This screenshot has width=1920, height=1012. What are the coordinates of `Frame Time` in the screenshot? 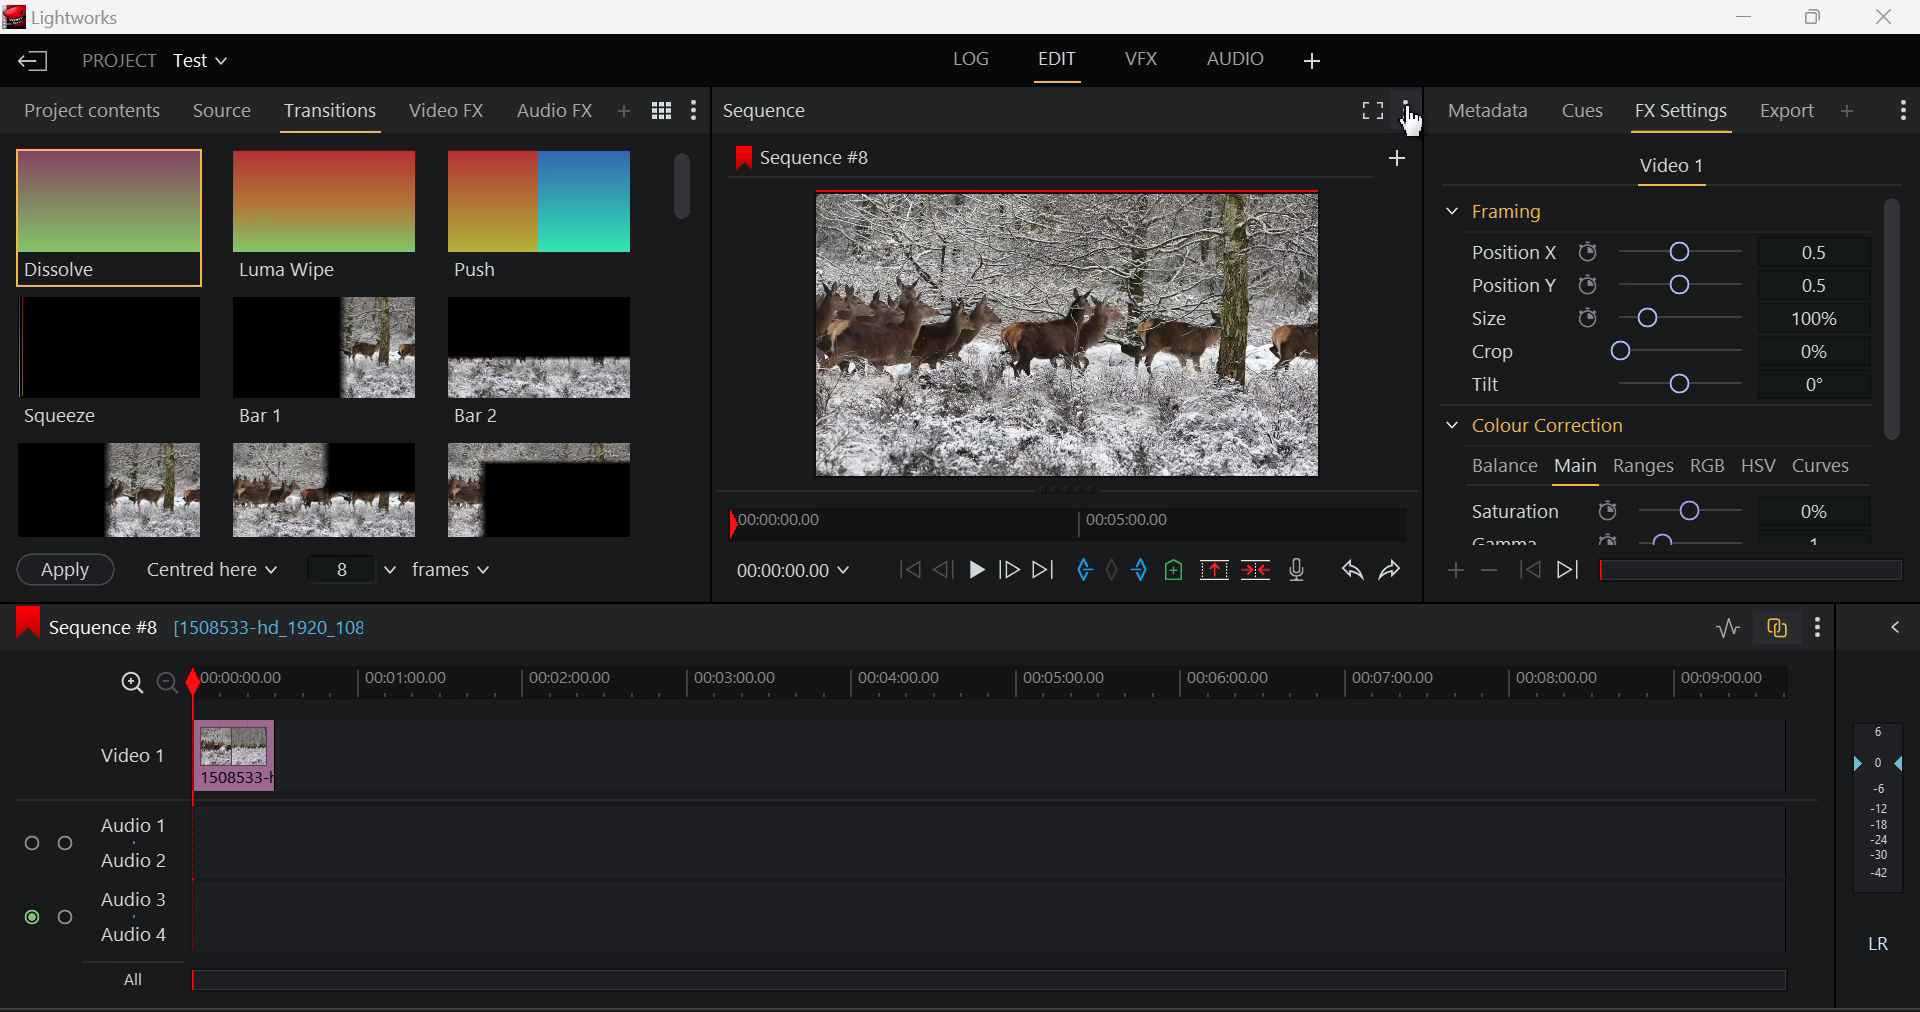 It's located at (794, 567).